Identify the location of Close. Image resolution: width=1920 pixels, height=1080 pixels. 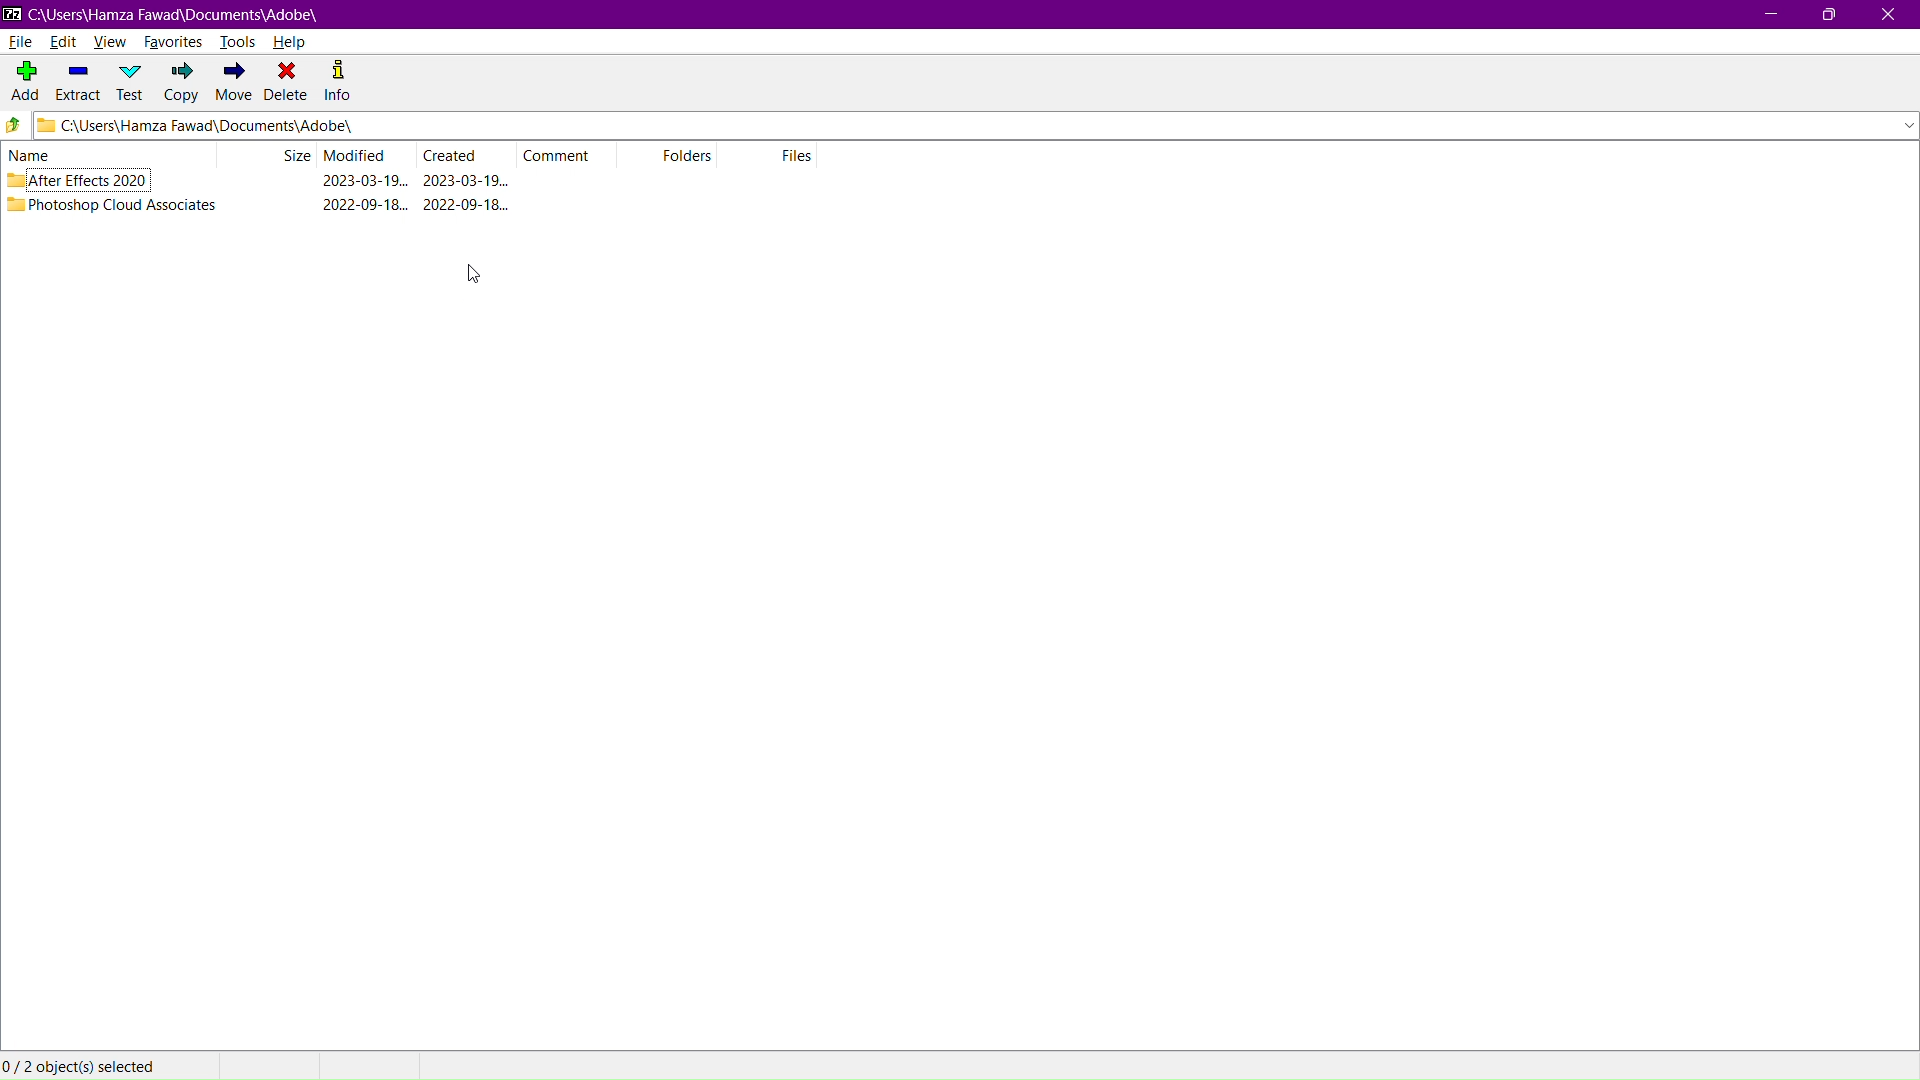
(1892, 15).